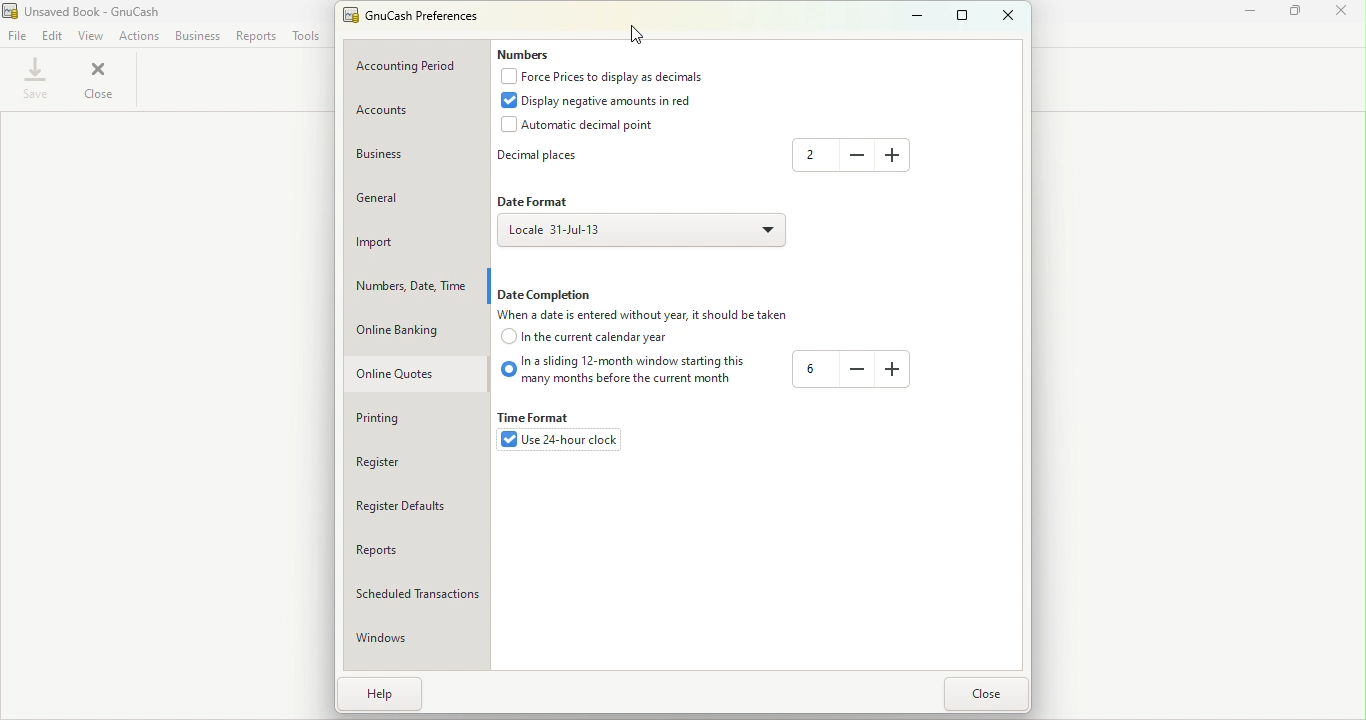  What do you see at coordinates (1241, 13) in the screenshot?
I see `Minimize` at bounding box center [1241, 13].